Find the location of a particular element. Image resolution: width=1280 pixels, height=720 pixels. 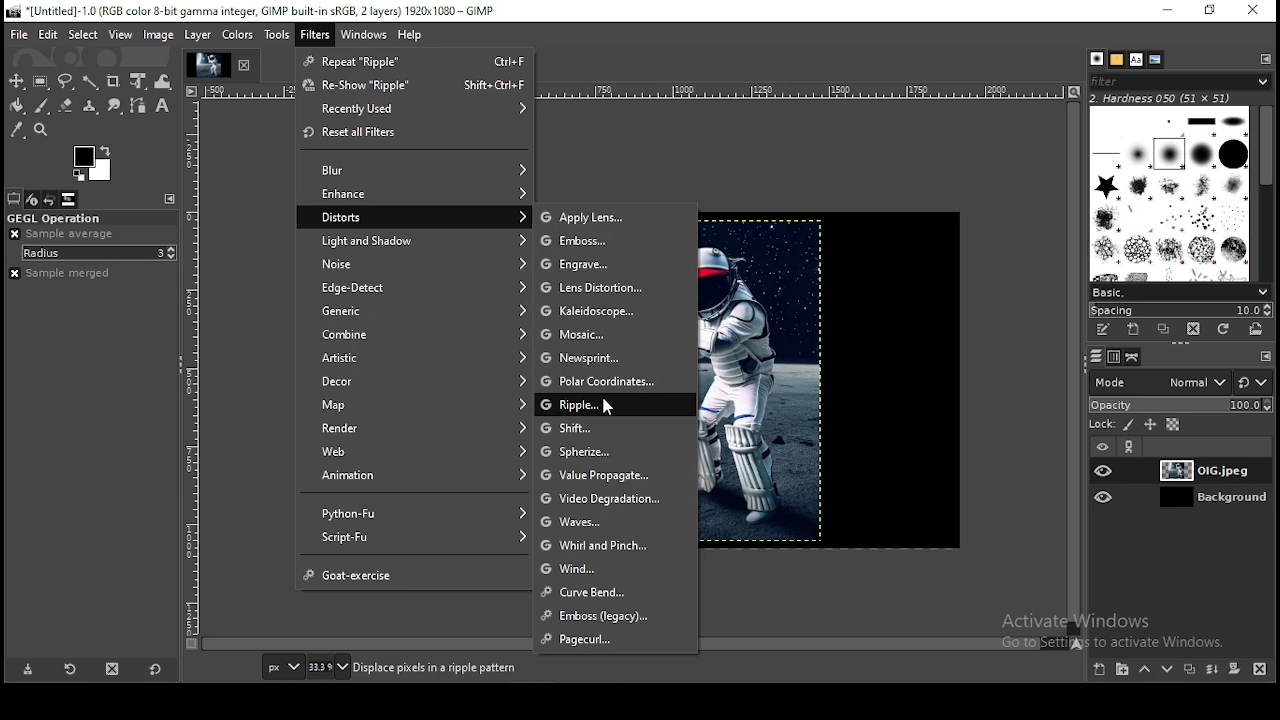

ripple is located at coordinates (589, 404).